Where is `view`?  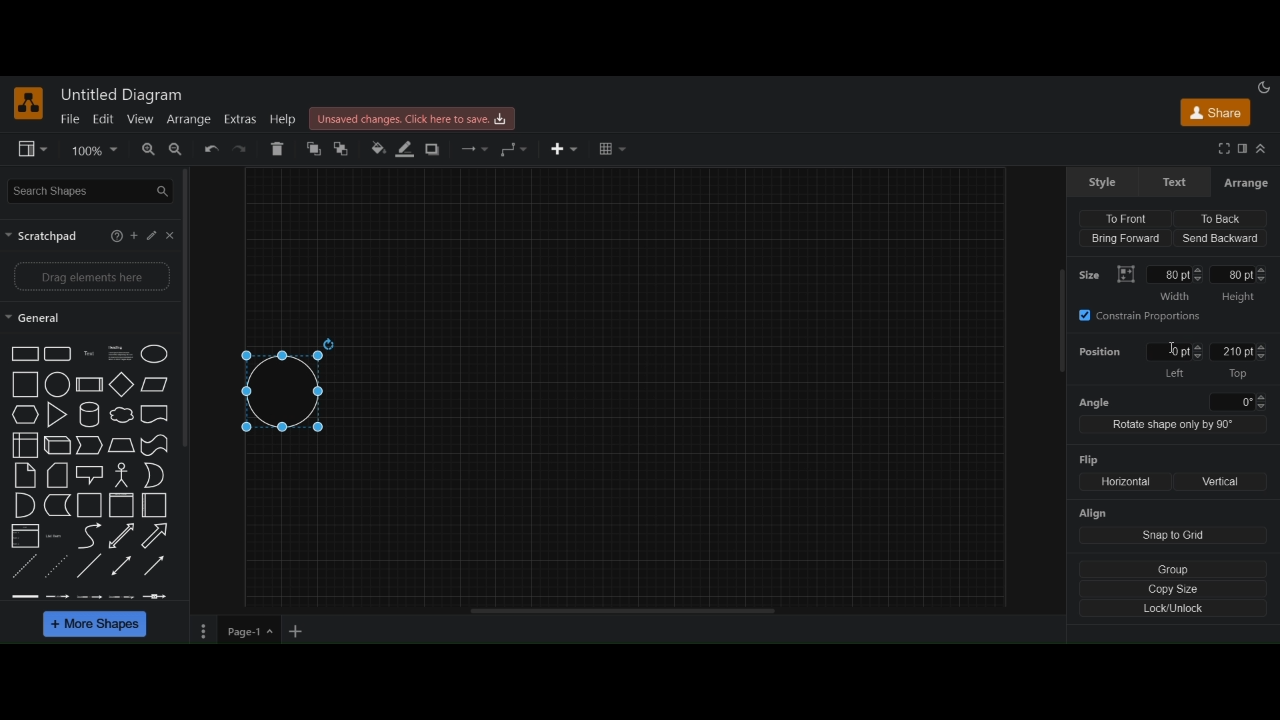 view is located at coordinates (34, 150).